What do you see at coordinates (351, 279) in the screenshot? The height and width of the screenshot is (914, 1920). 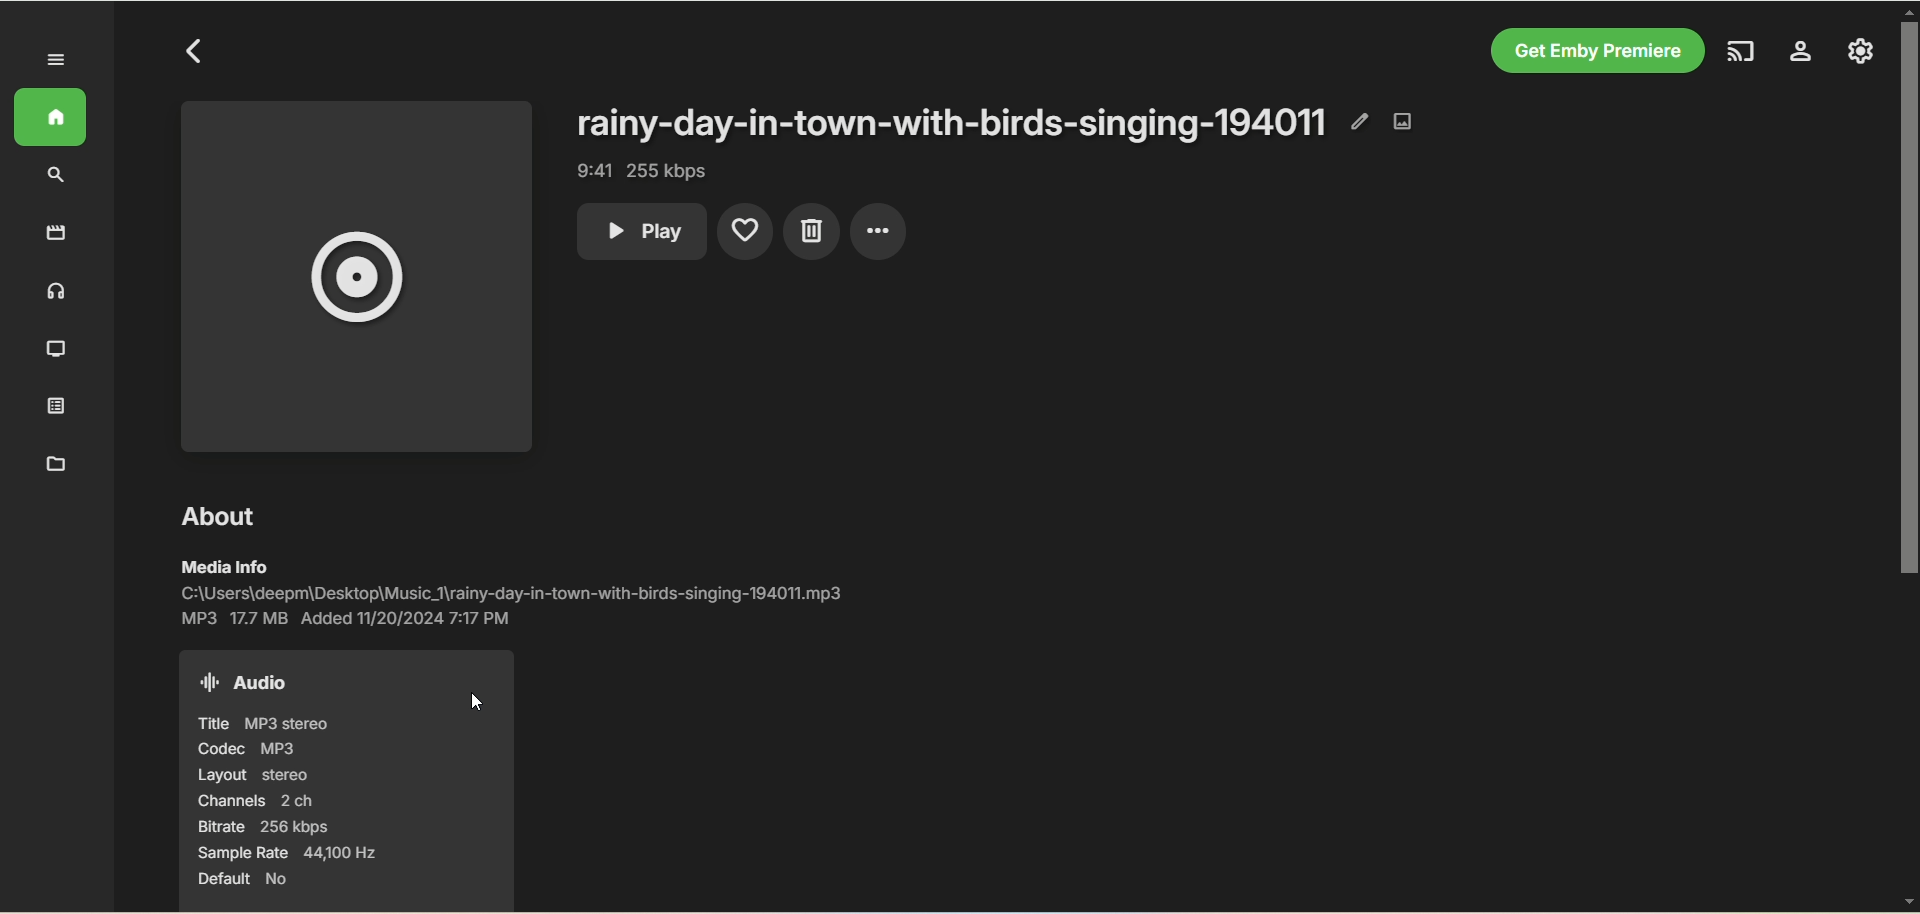 I see `music album` at bounding box center [351, 279].